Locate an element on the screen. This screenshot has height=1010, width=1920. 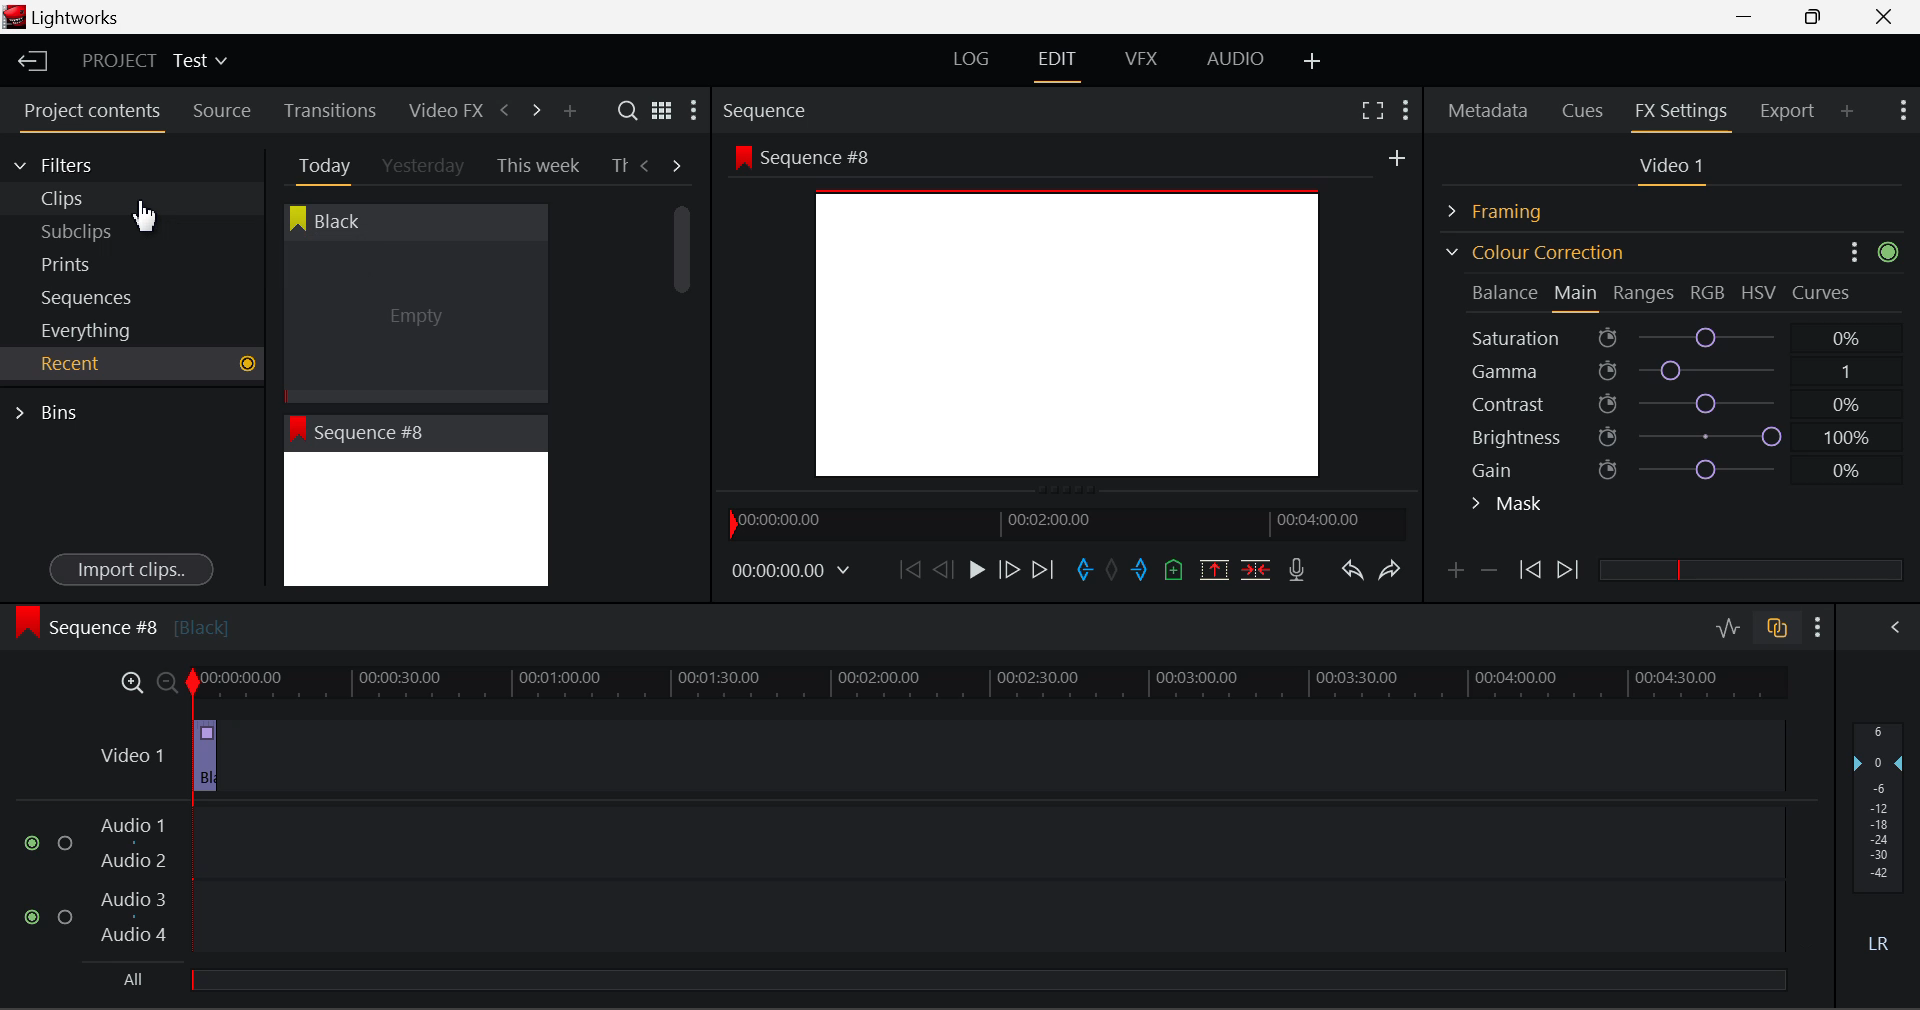
Contrast is located at coordinates (1674, 403).